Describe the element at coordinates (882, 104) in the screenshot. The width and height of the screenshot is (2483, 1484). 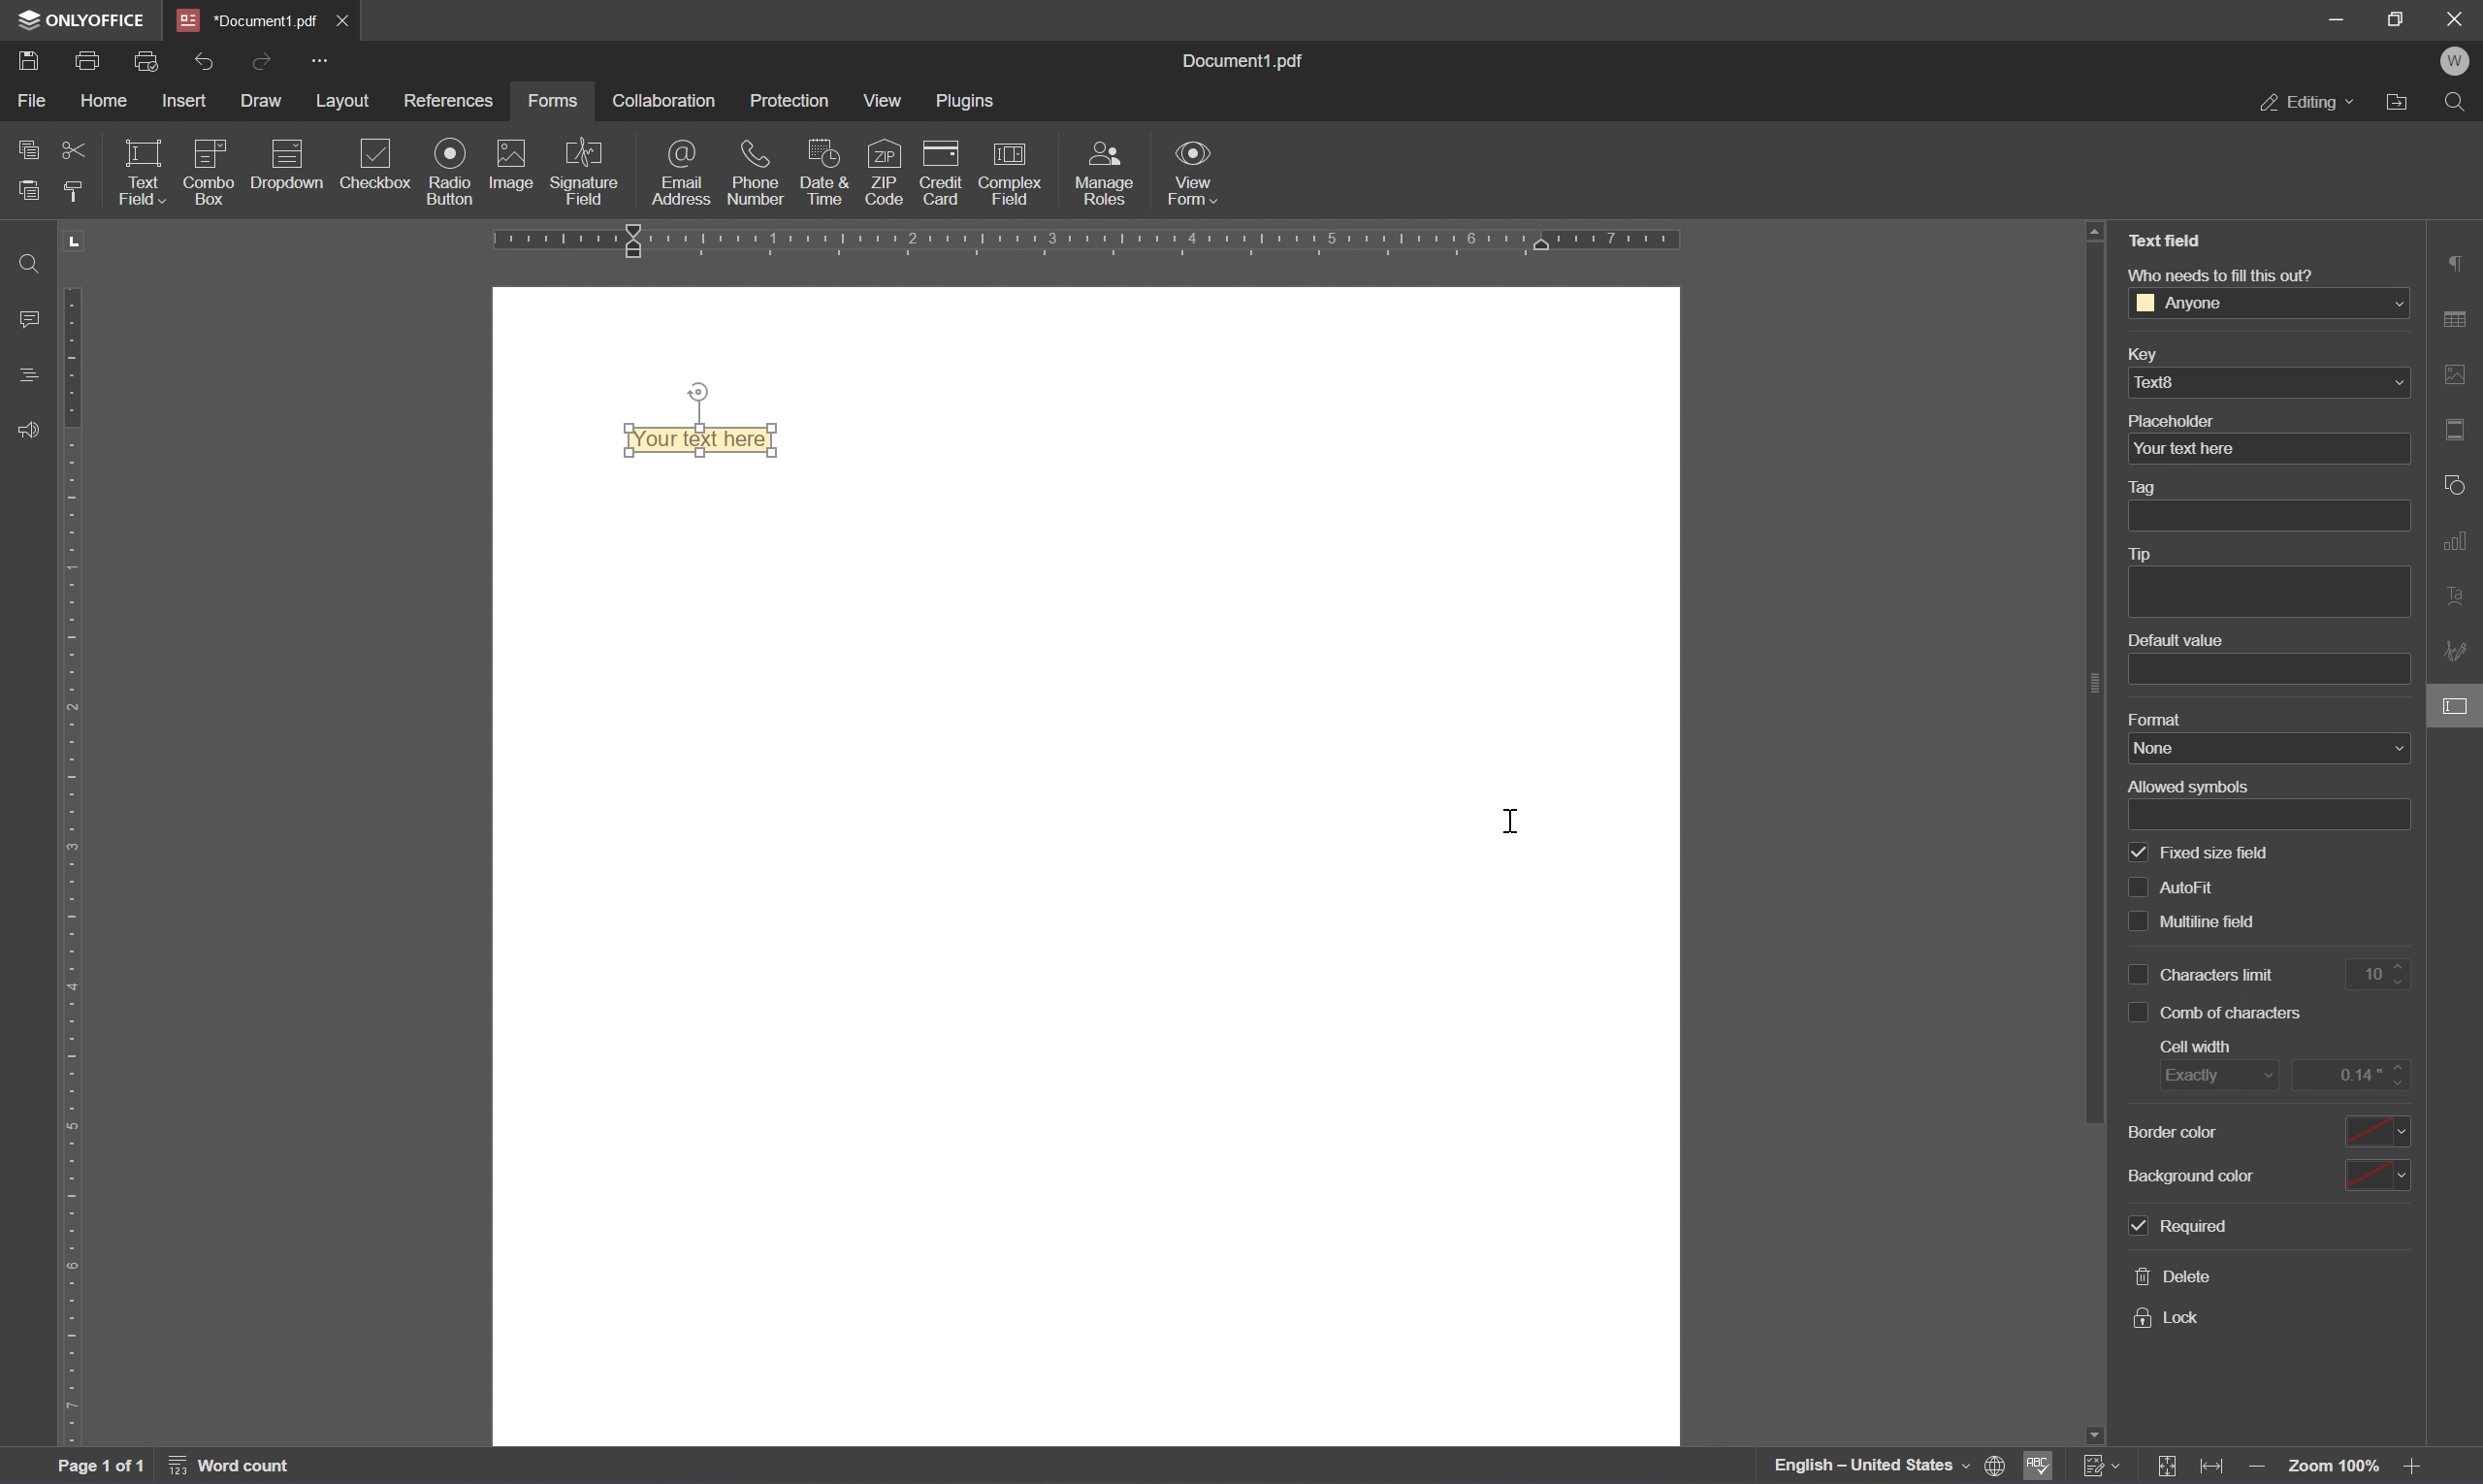
I see `view` at that location.